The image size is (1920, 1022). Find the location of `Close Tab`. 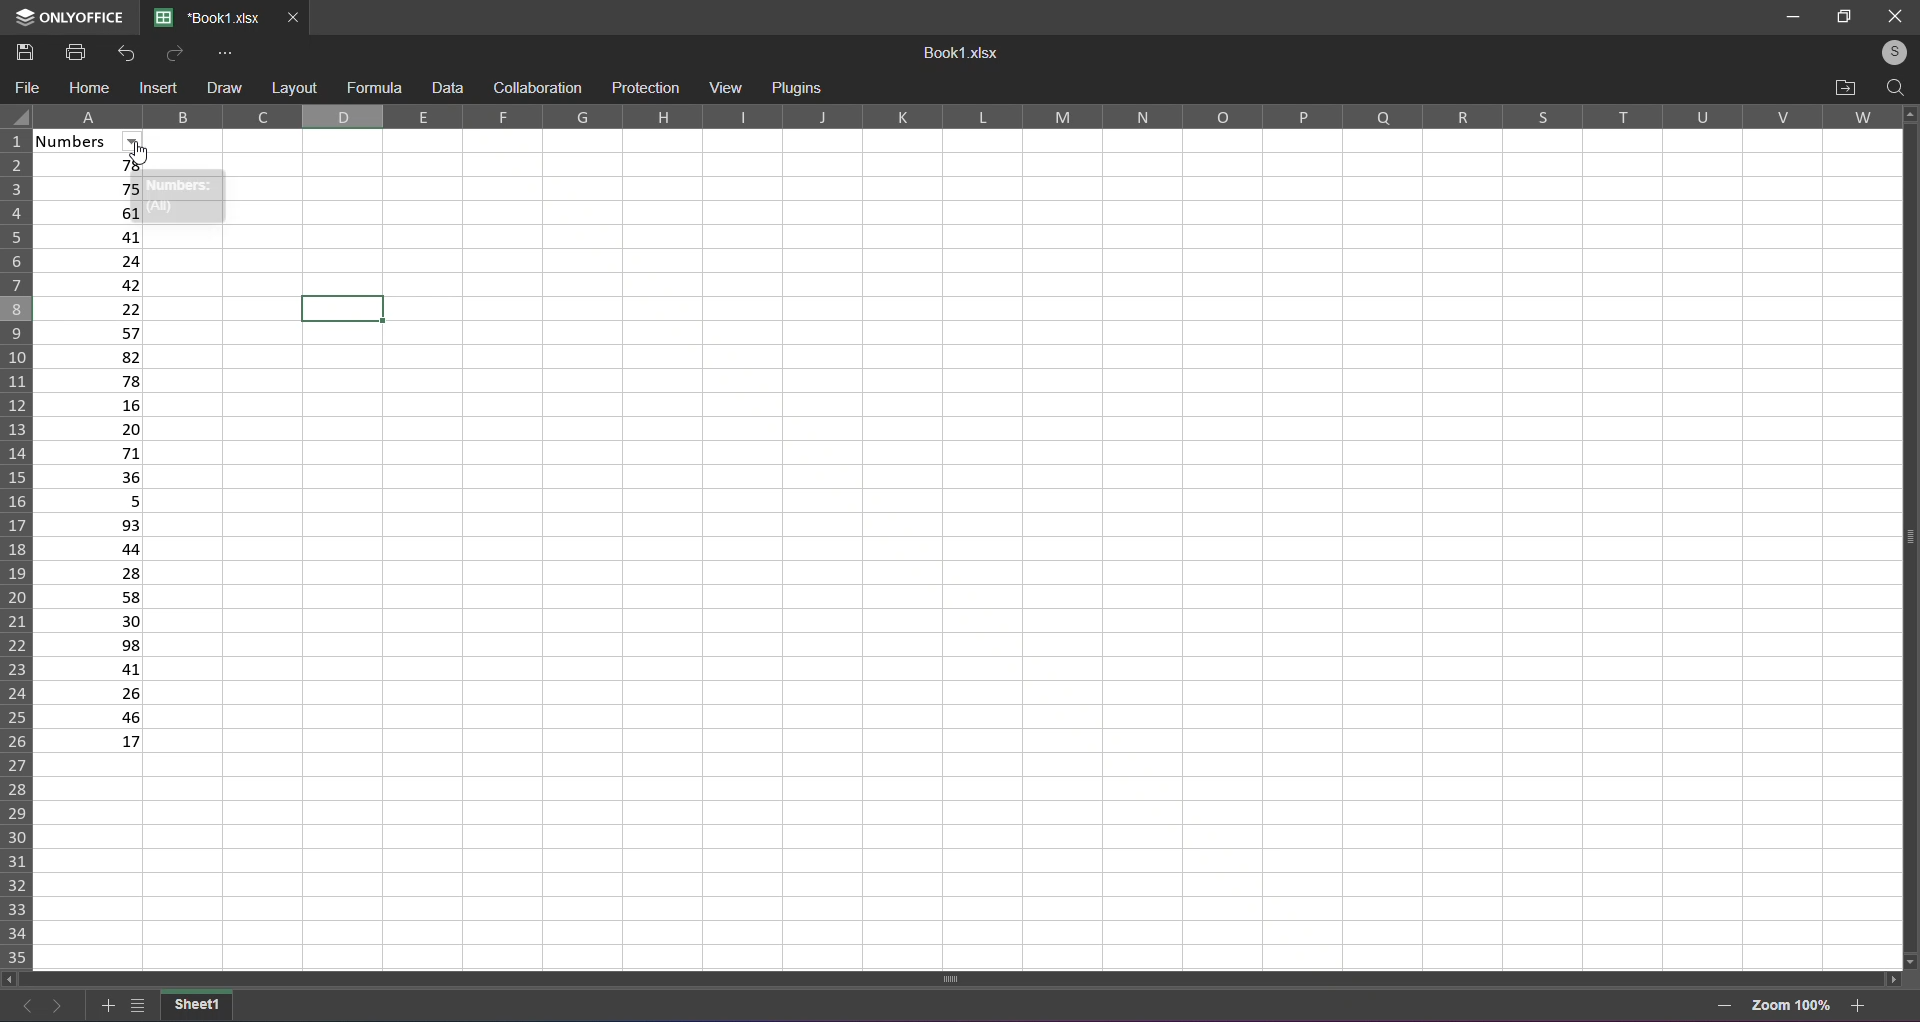

Close Tab is located at coordinates (294, 18).